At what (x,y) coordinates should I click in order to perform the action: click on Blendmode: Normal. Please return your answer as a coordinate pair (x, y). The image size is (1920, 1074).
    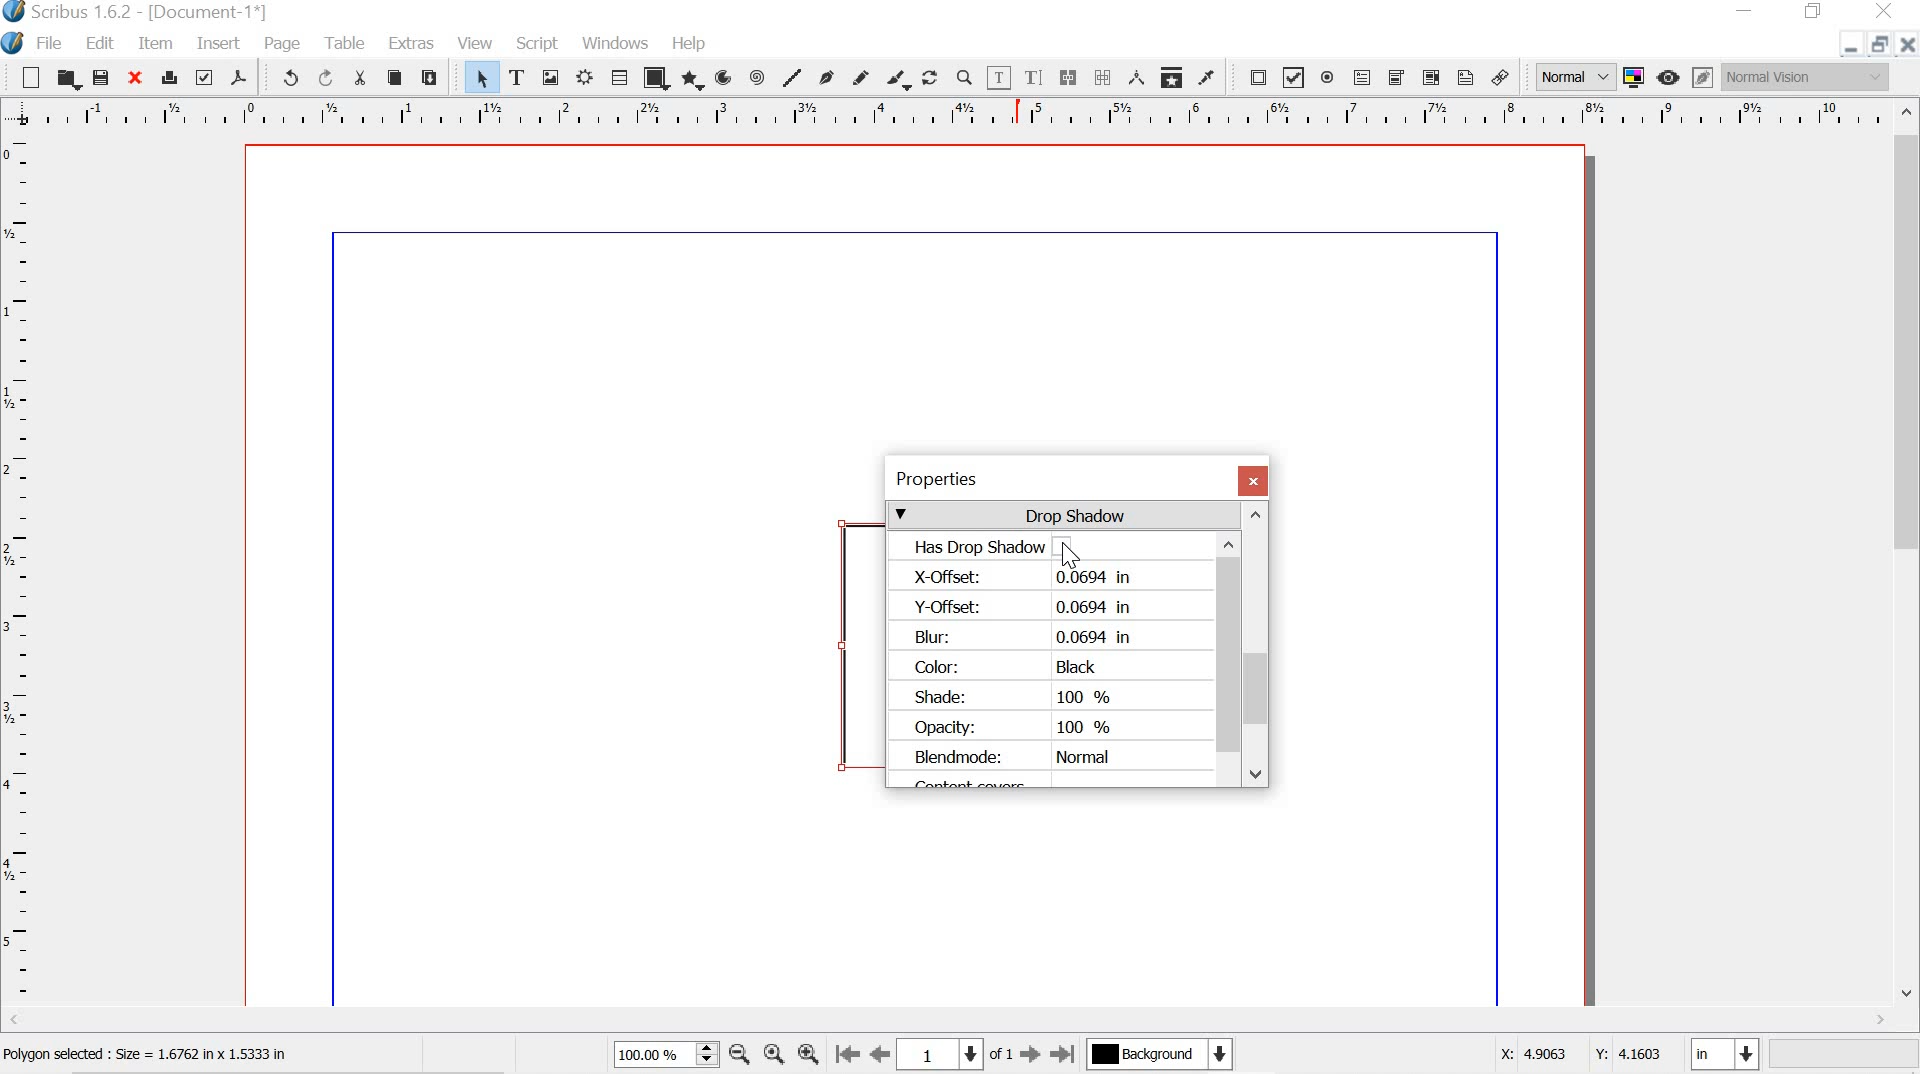
    Looking at the image, I should click on (1012, 758).